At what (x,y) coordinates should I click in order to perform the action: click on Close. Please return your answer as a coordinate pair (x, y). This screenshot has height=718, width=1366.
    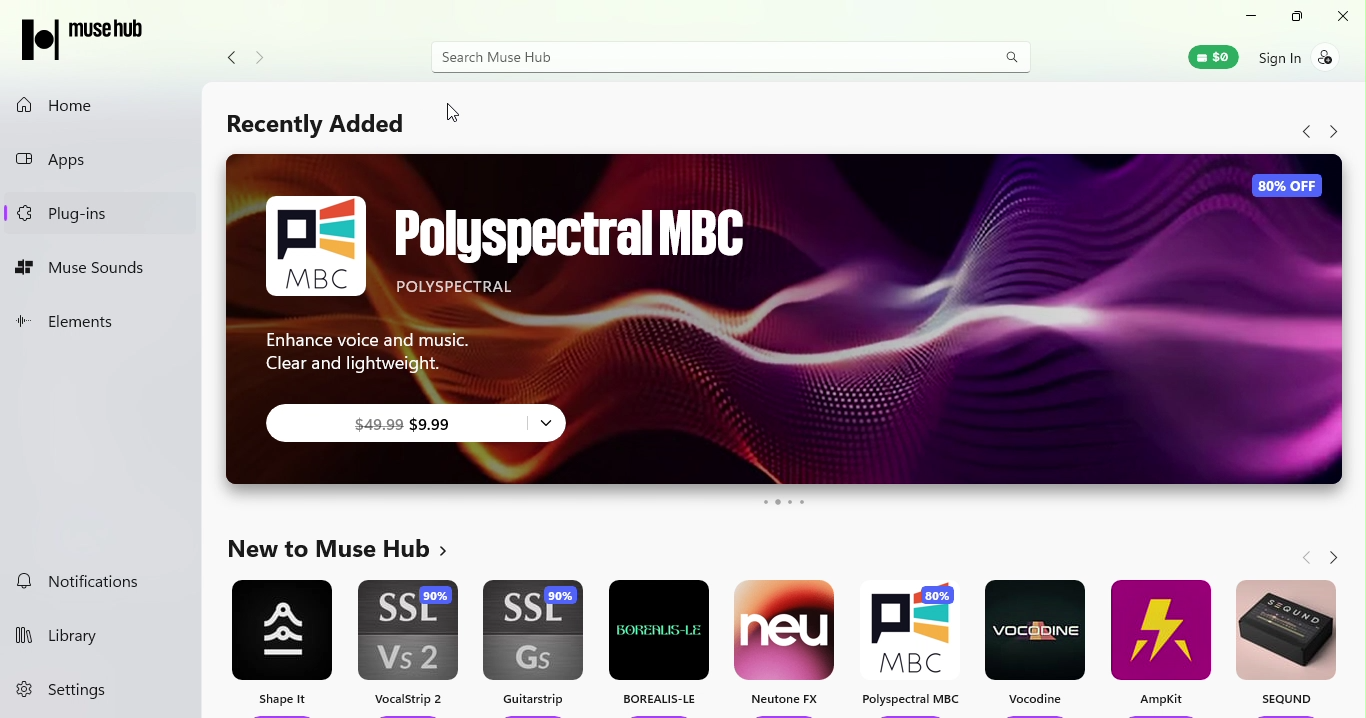
    Looking at the image, I should click on (1343, 17).